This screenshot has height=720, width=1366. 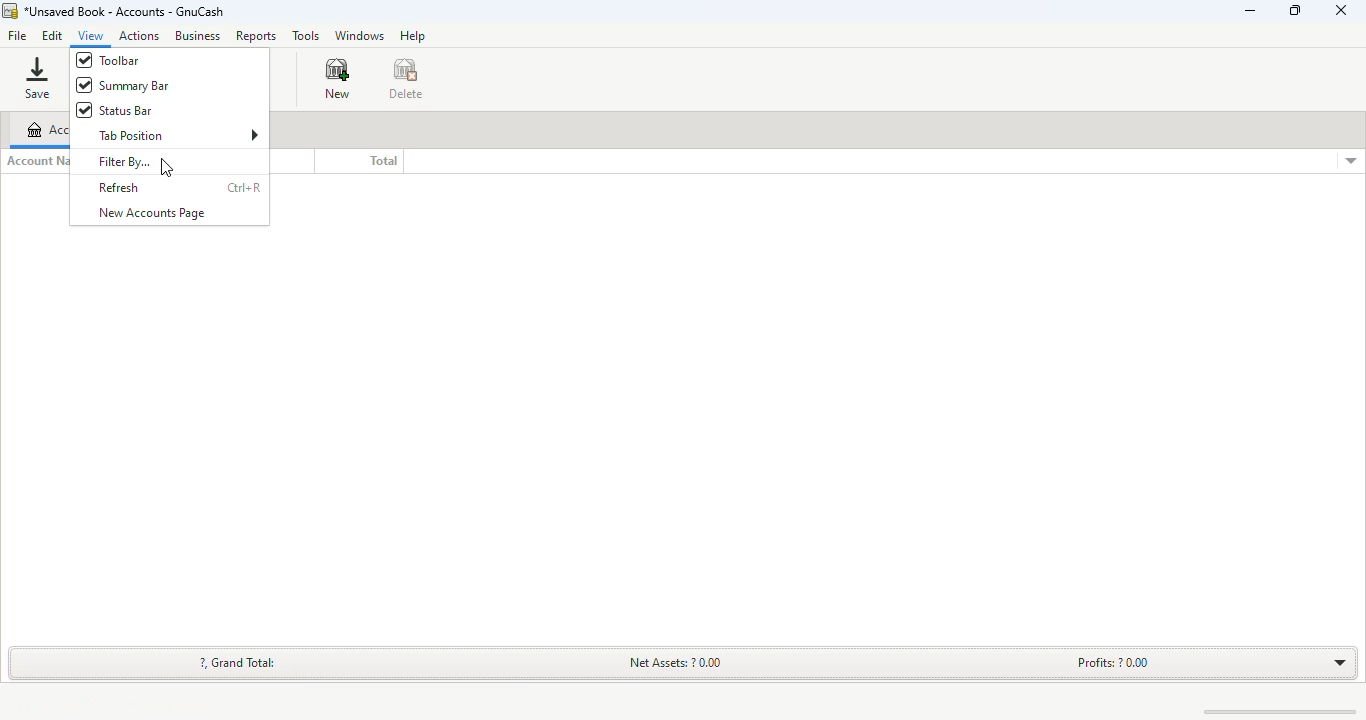 What do you see at coordinates (197, 35) in the screenshot?
I see `business` at bounding box center [197, 35].